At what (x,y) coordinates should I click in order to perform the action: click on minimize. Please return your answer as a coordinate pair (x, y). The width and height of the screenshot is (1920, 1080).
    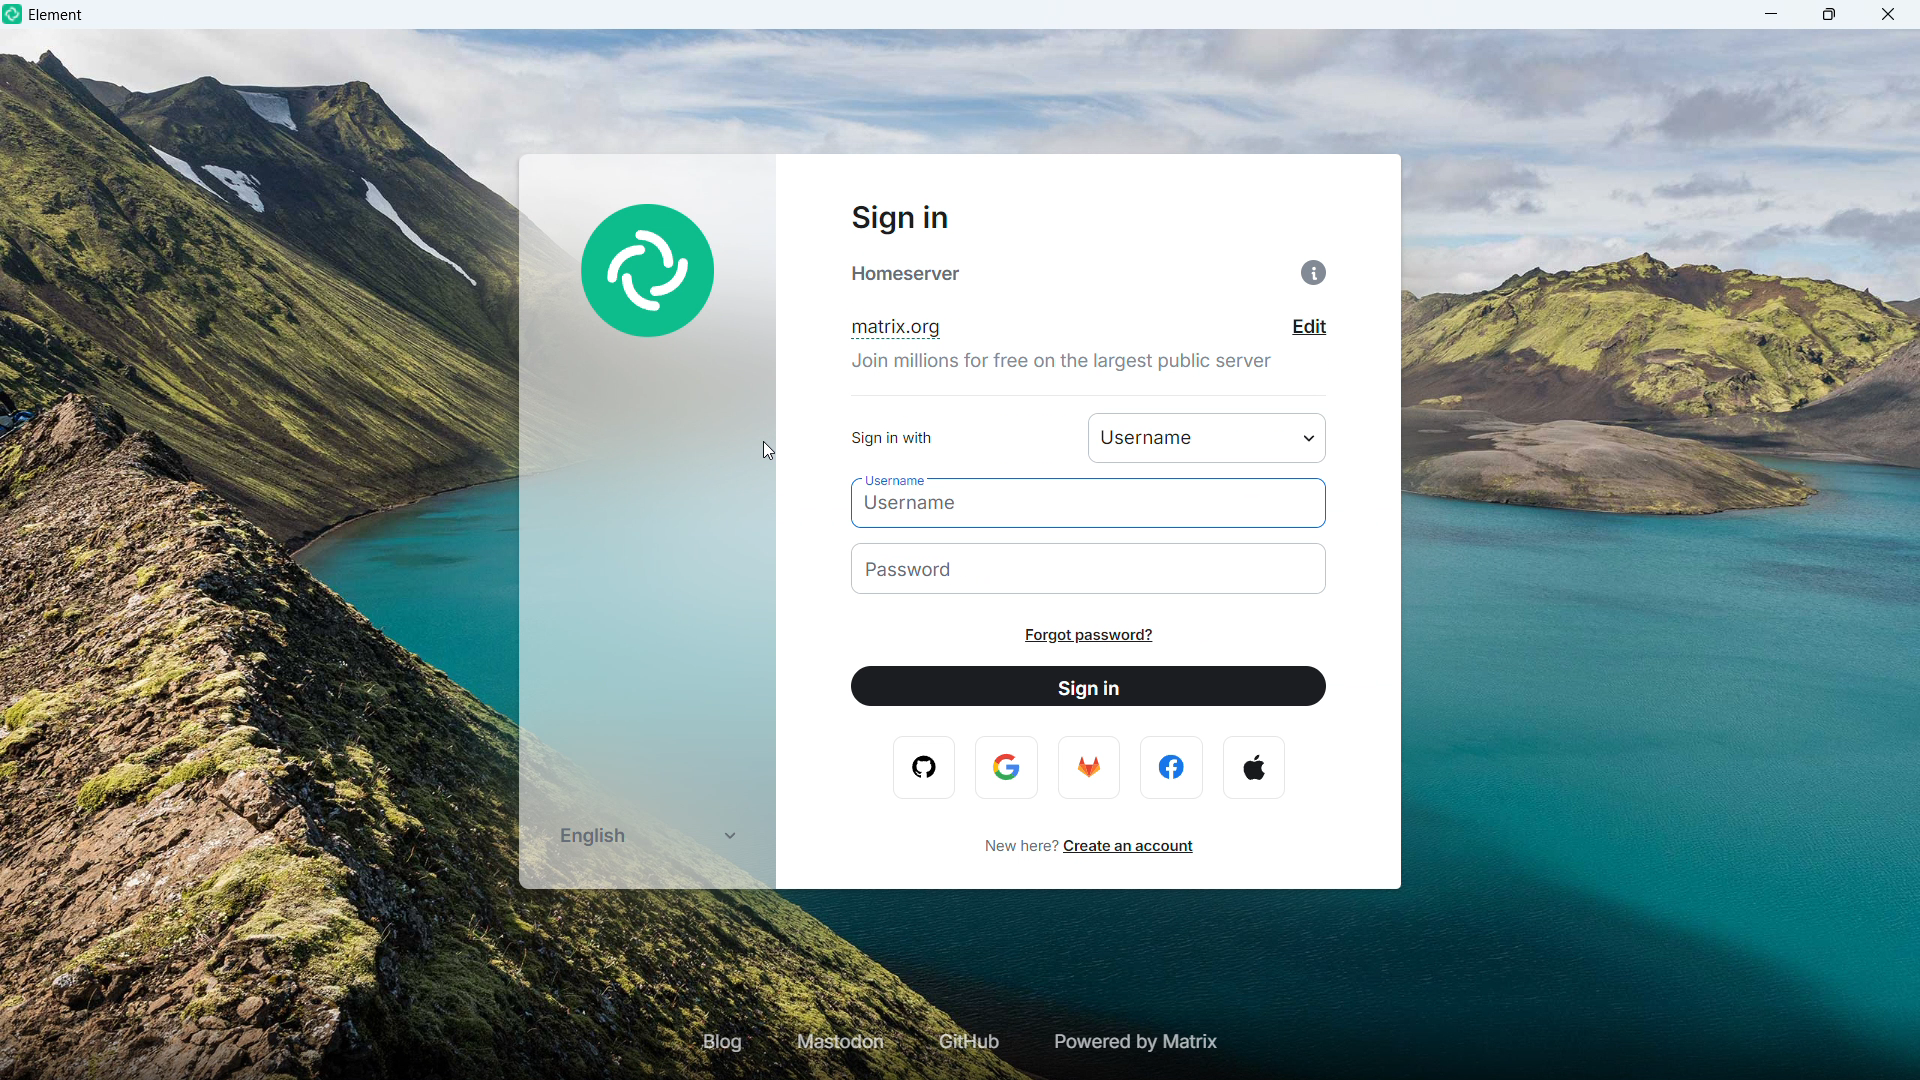
    Looking at the image, I should click on (1772, 14).